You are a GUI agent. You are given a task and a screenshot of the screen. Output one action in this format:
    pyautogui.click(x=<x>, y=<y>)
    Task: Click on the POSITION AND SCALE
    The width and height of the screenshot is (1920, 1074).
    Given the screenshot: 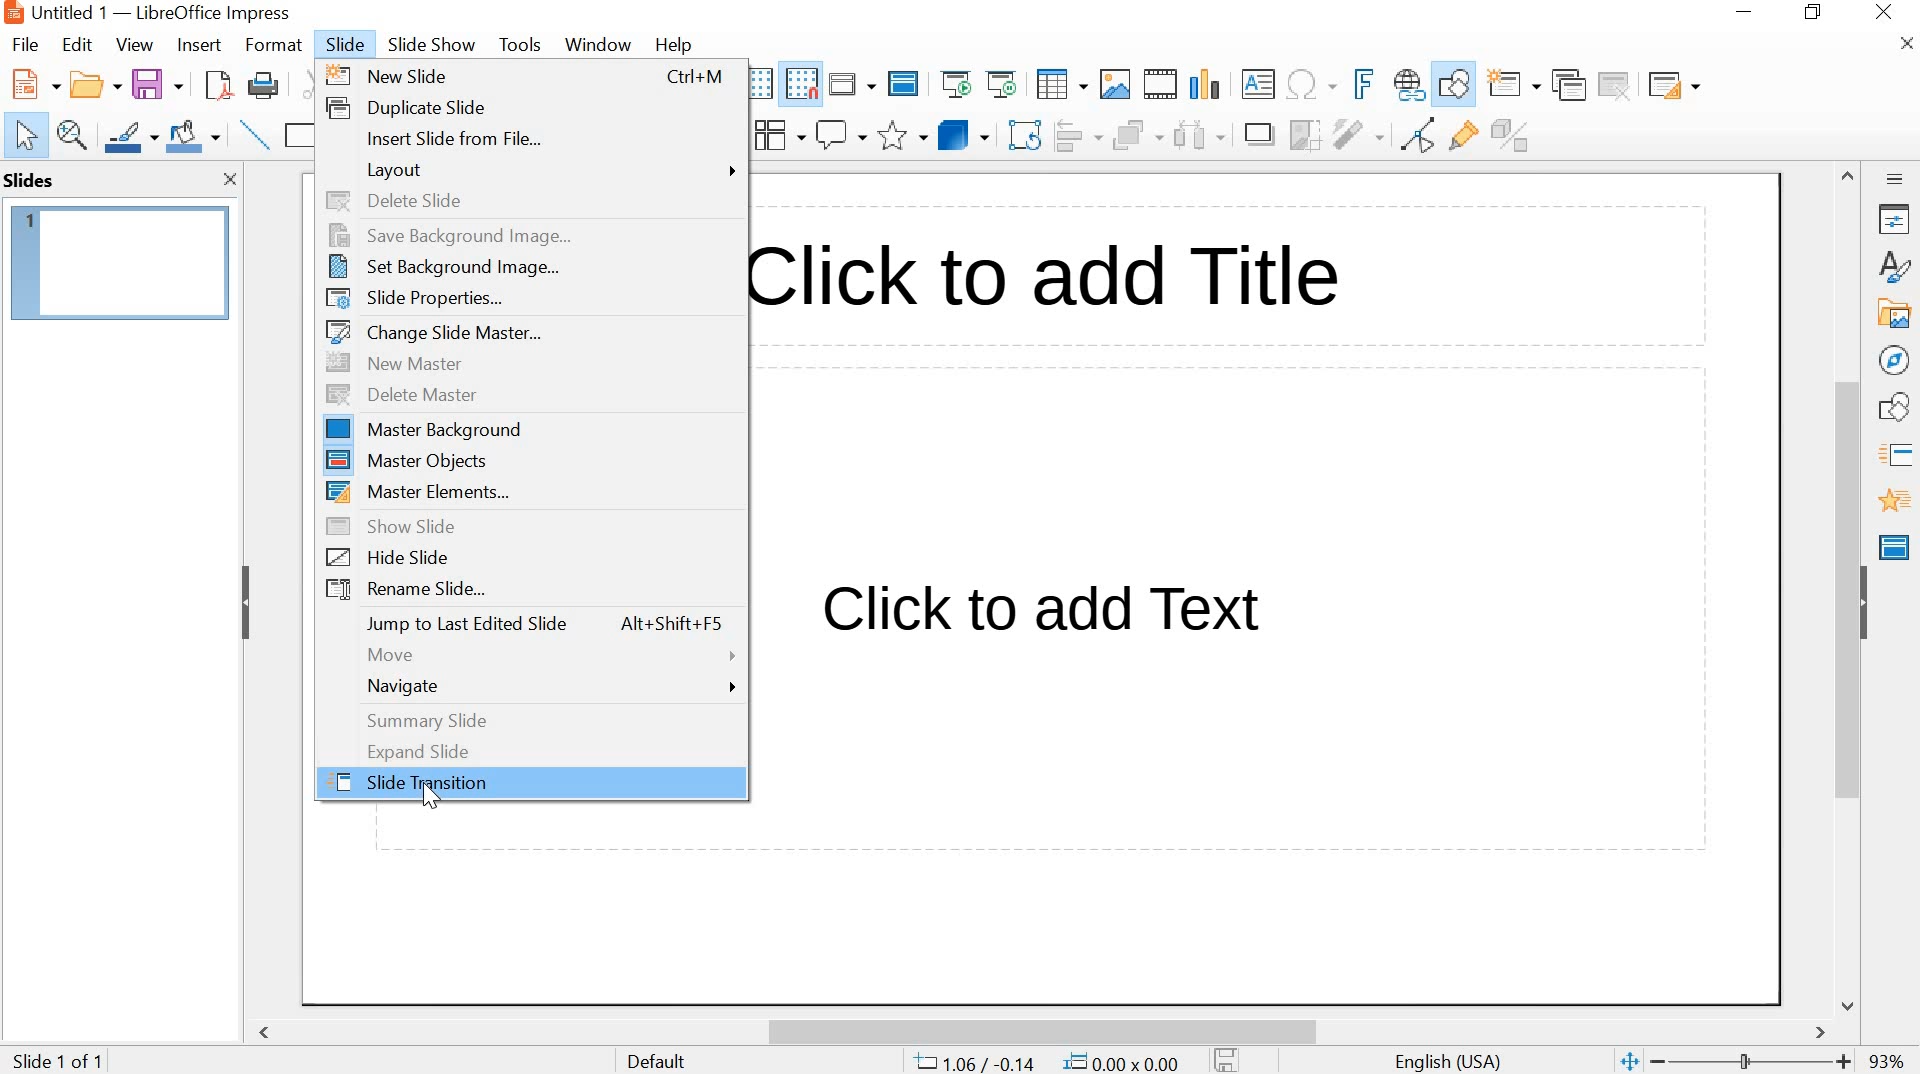 What is the action you would take?
    pyautogui.click(x=1046, y=1063)
    